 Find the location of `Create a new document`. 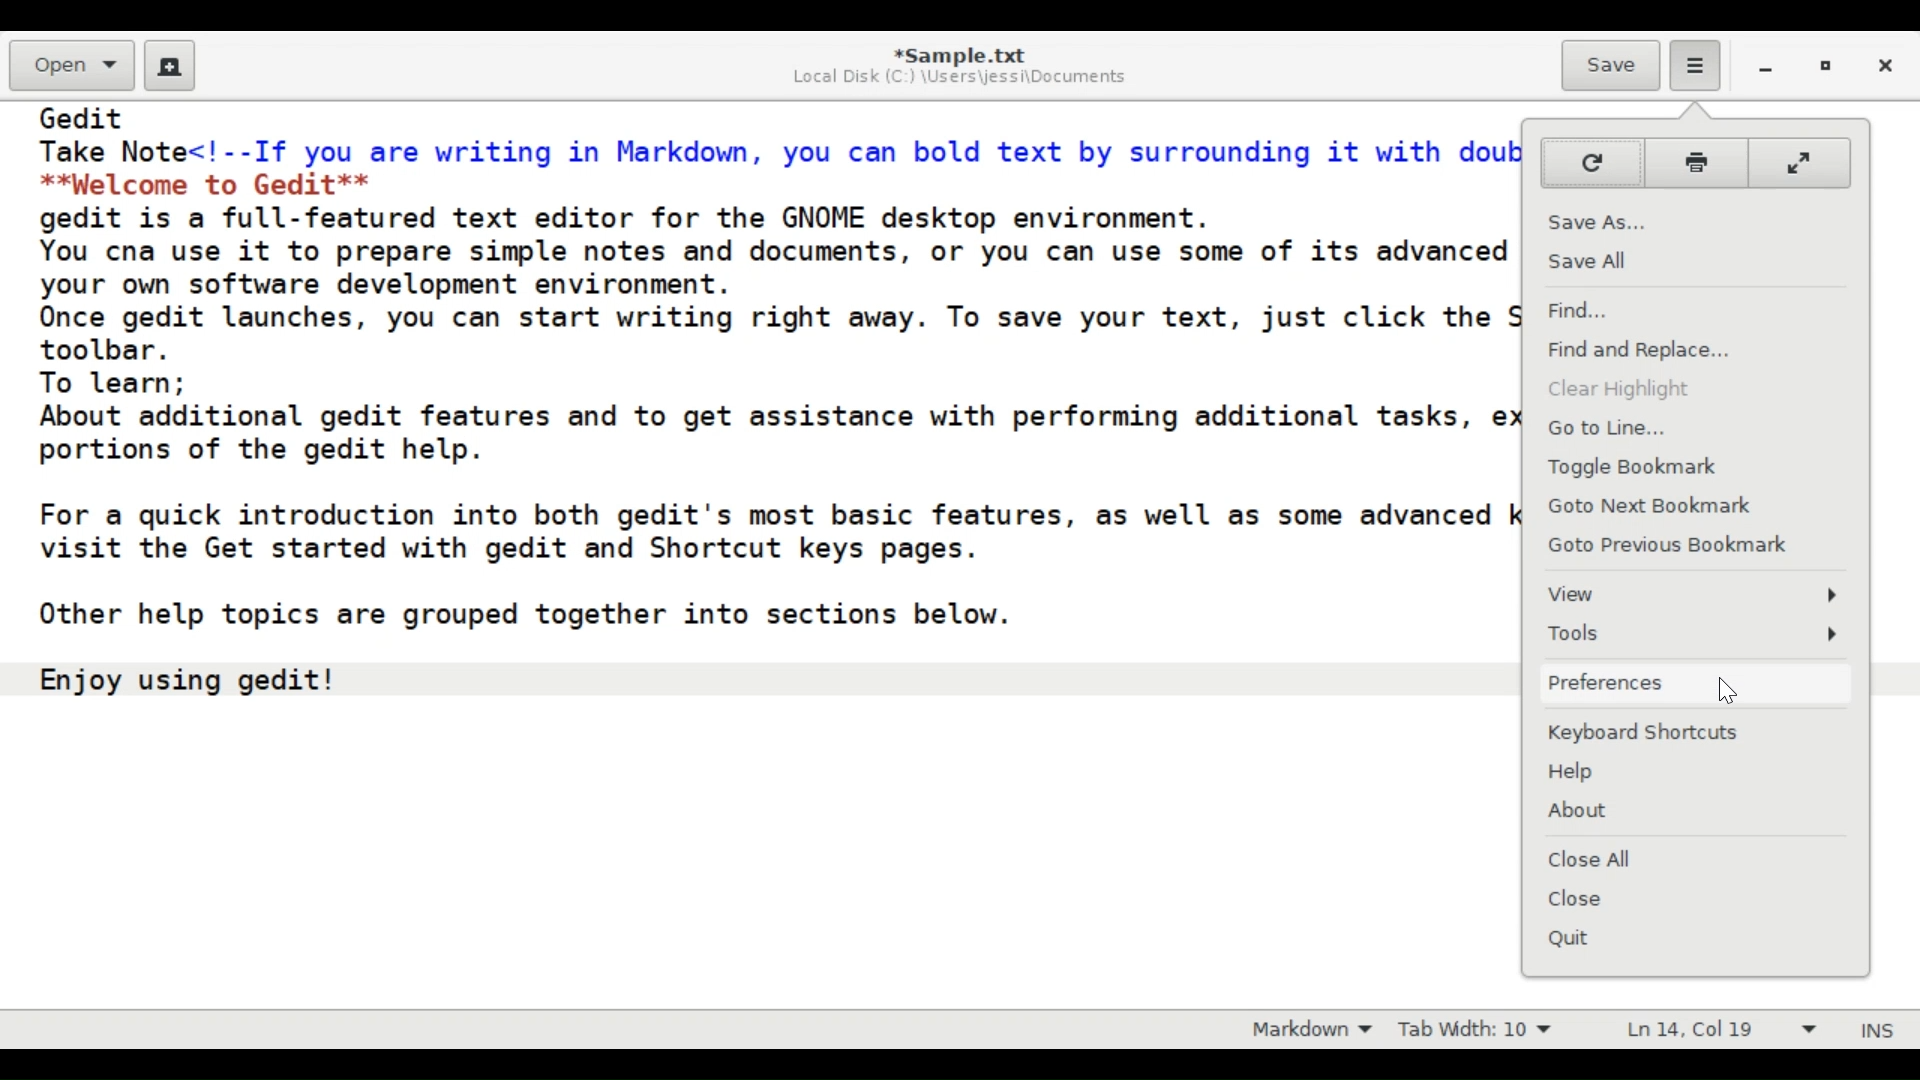

Create a new document is located at coordinates (170, 66).